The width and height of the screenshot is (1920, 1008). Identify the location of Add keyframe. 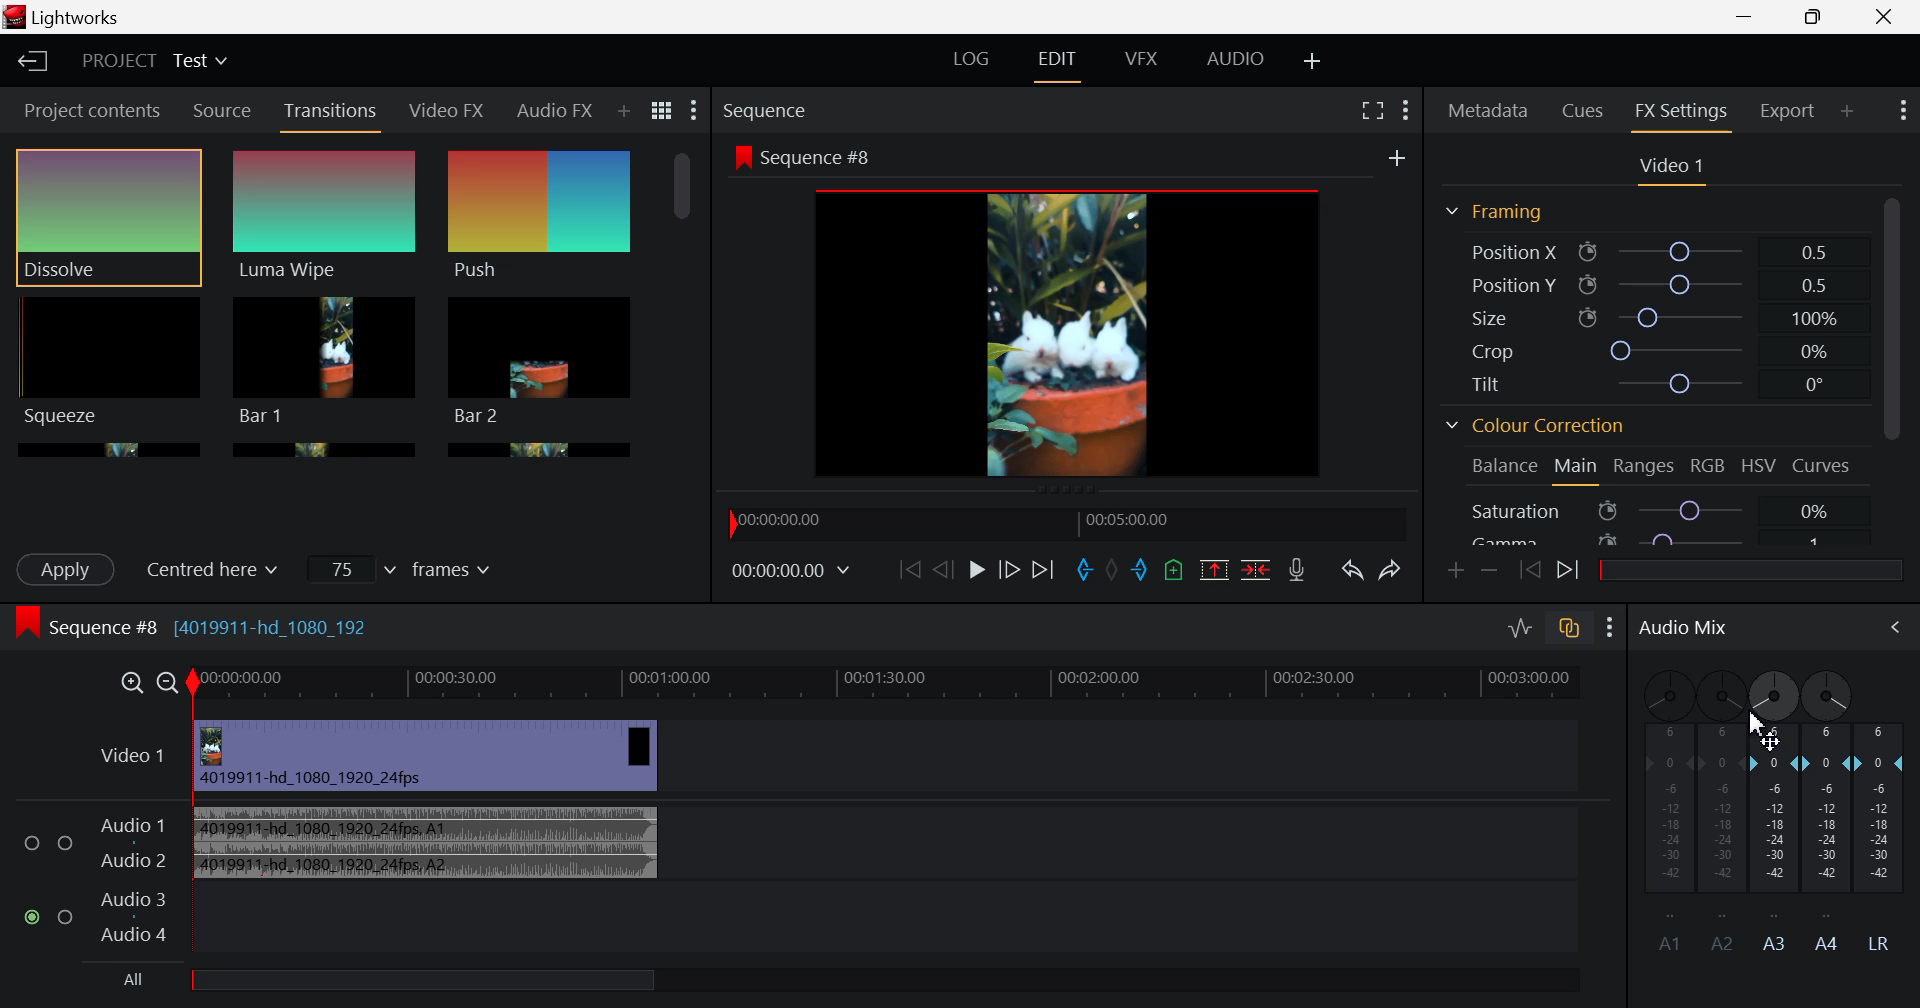
(1452, 573).